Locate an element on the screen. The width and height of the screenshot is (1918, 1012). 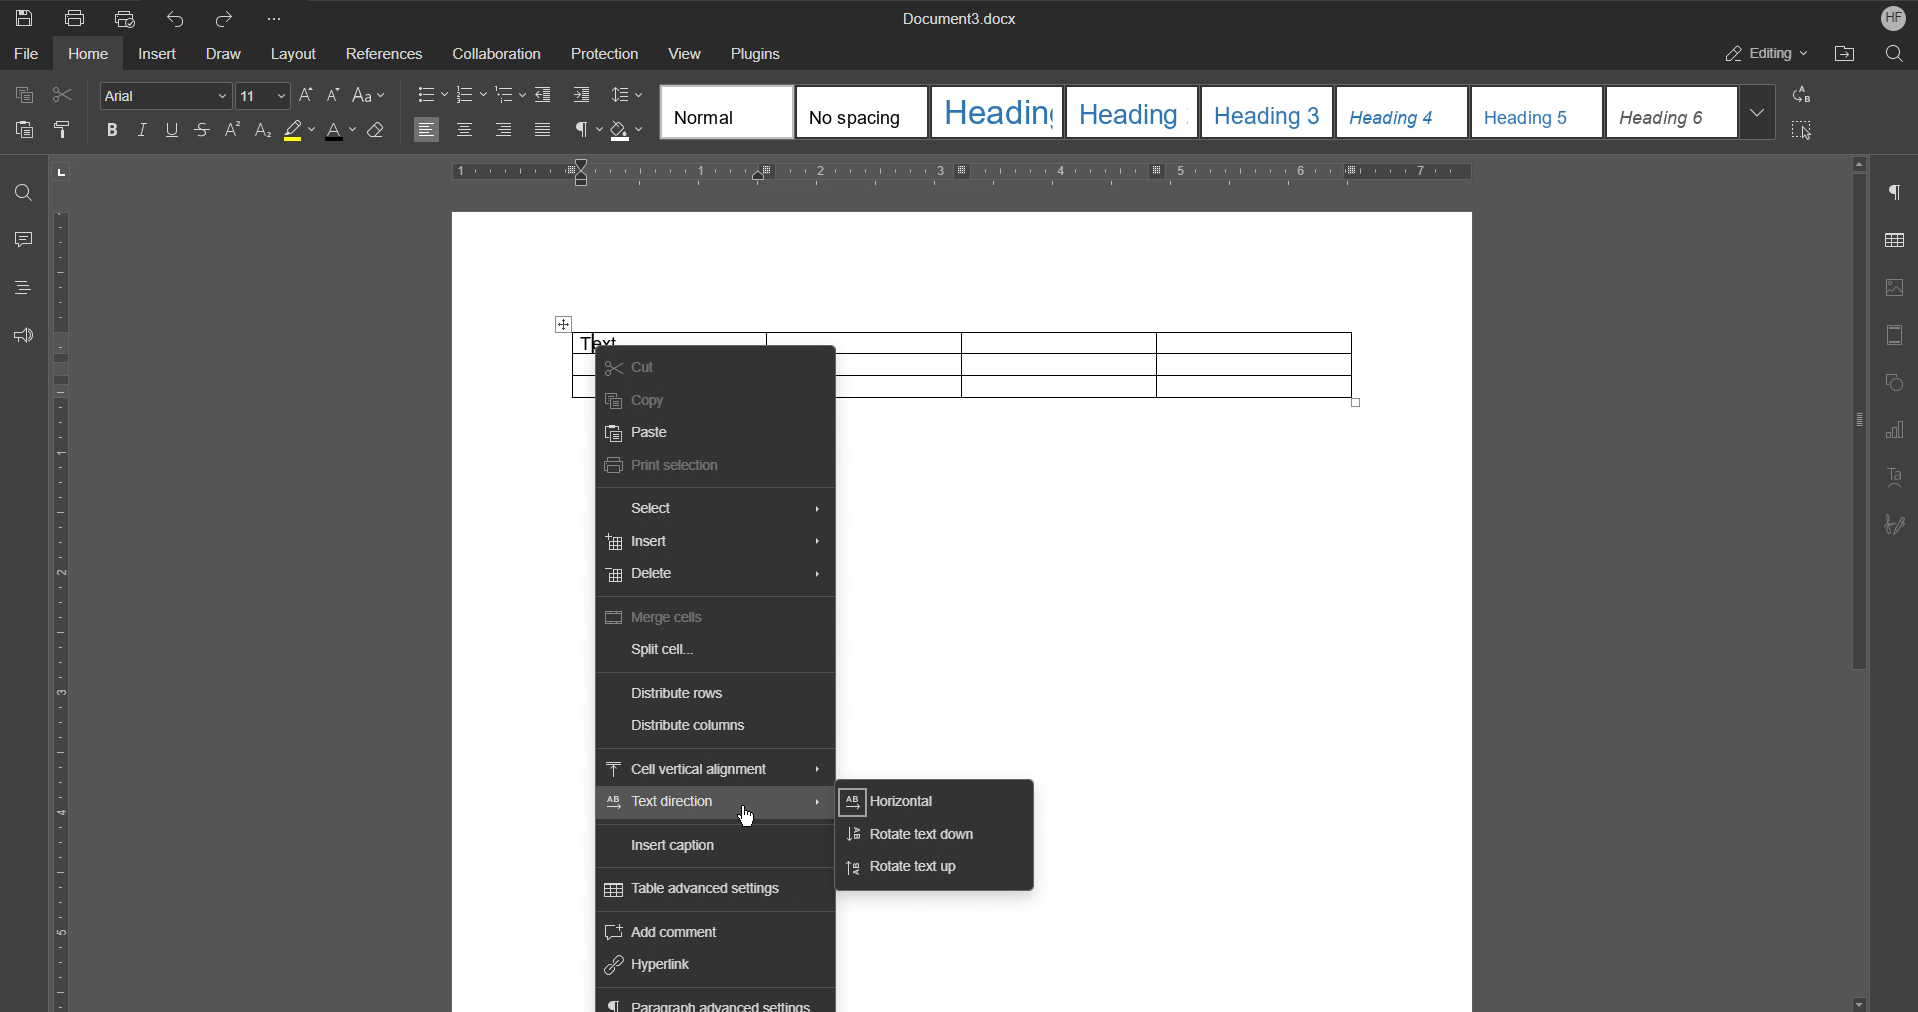
No spacing is located at coordinates (862, 113).